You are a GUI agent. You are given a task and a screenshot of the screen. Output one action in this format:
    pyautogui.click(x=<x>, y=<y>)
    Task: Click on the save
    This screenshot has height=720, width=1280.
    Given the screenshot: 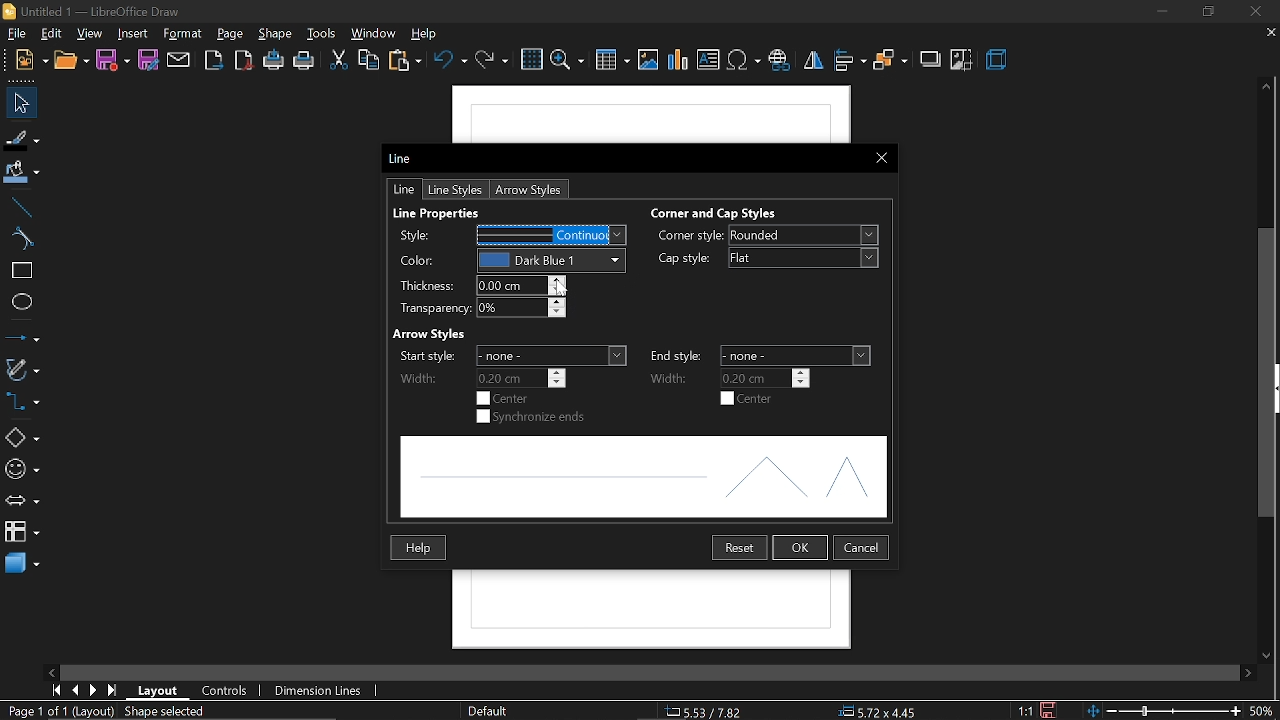 What is the action you would take?
    pyautogui.click(x=113, y=60)
    